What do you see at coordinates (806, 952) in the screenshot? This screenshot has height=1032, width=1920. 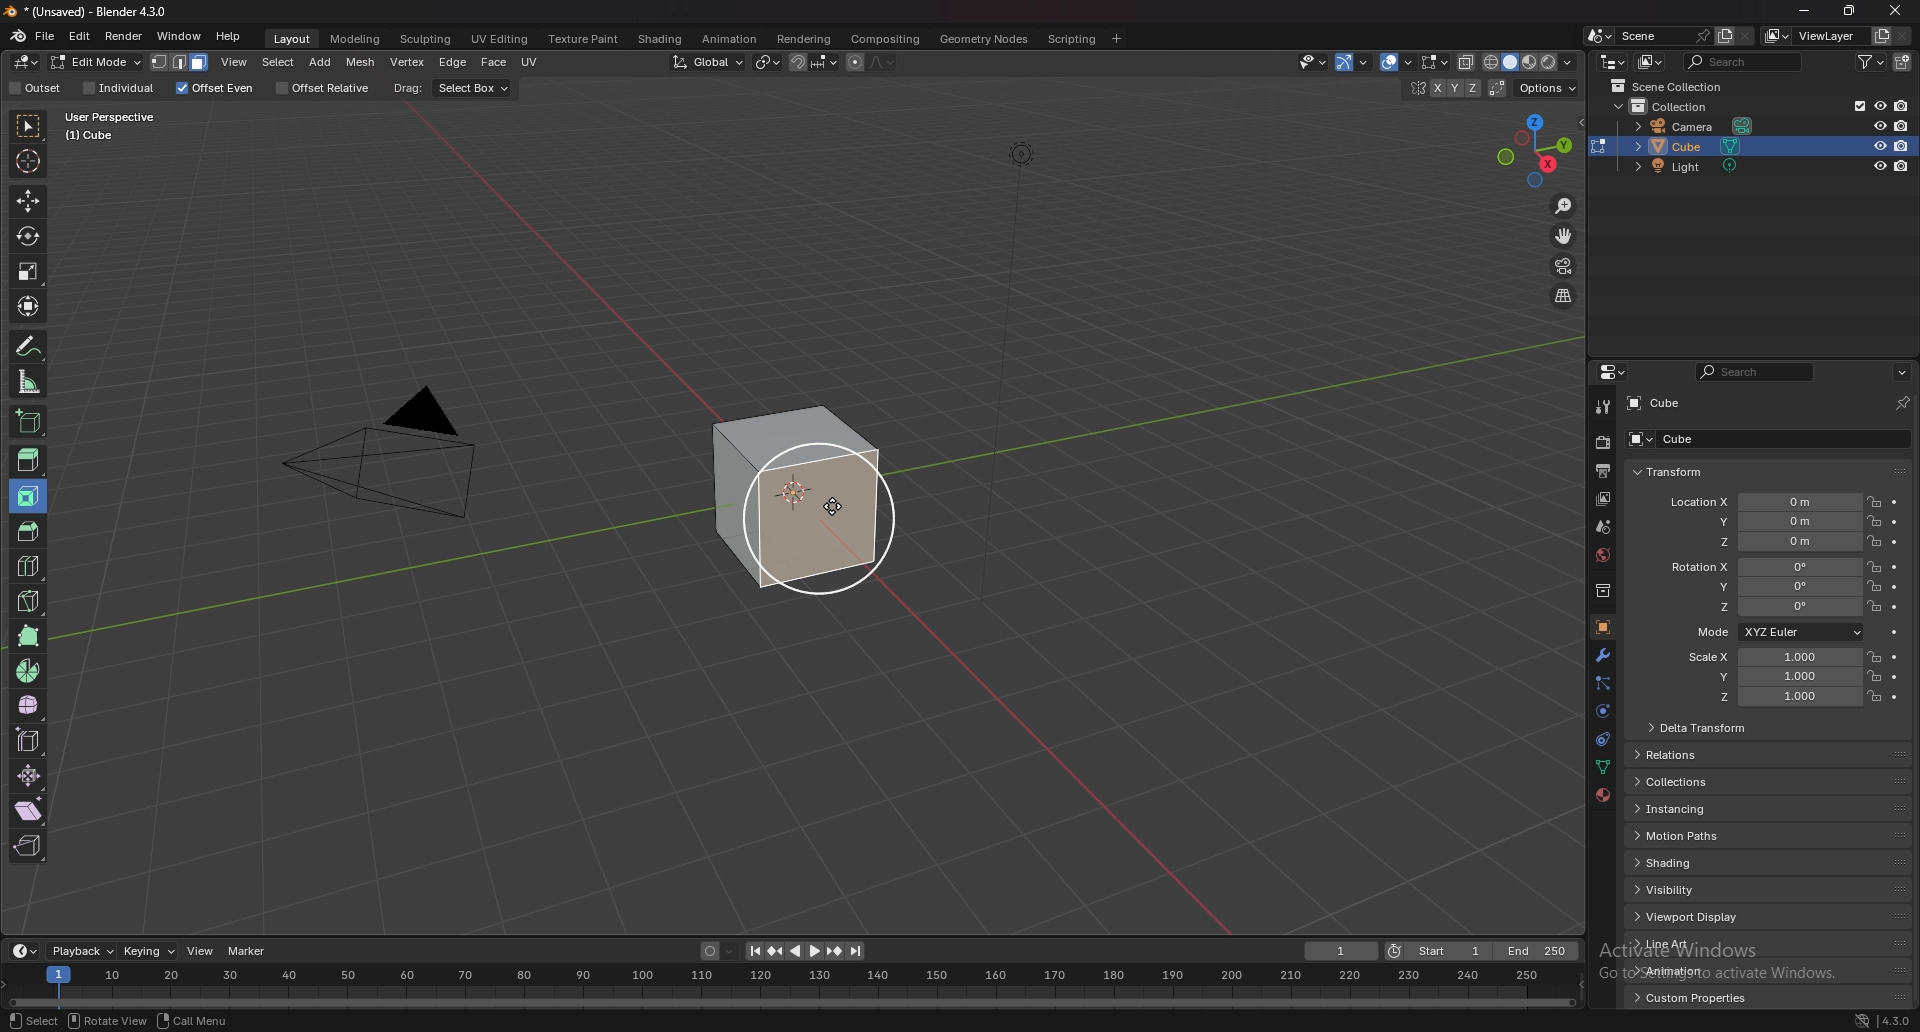 I see `play animation` at bounding box center [806, 952].